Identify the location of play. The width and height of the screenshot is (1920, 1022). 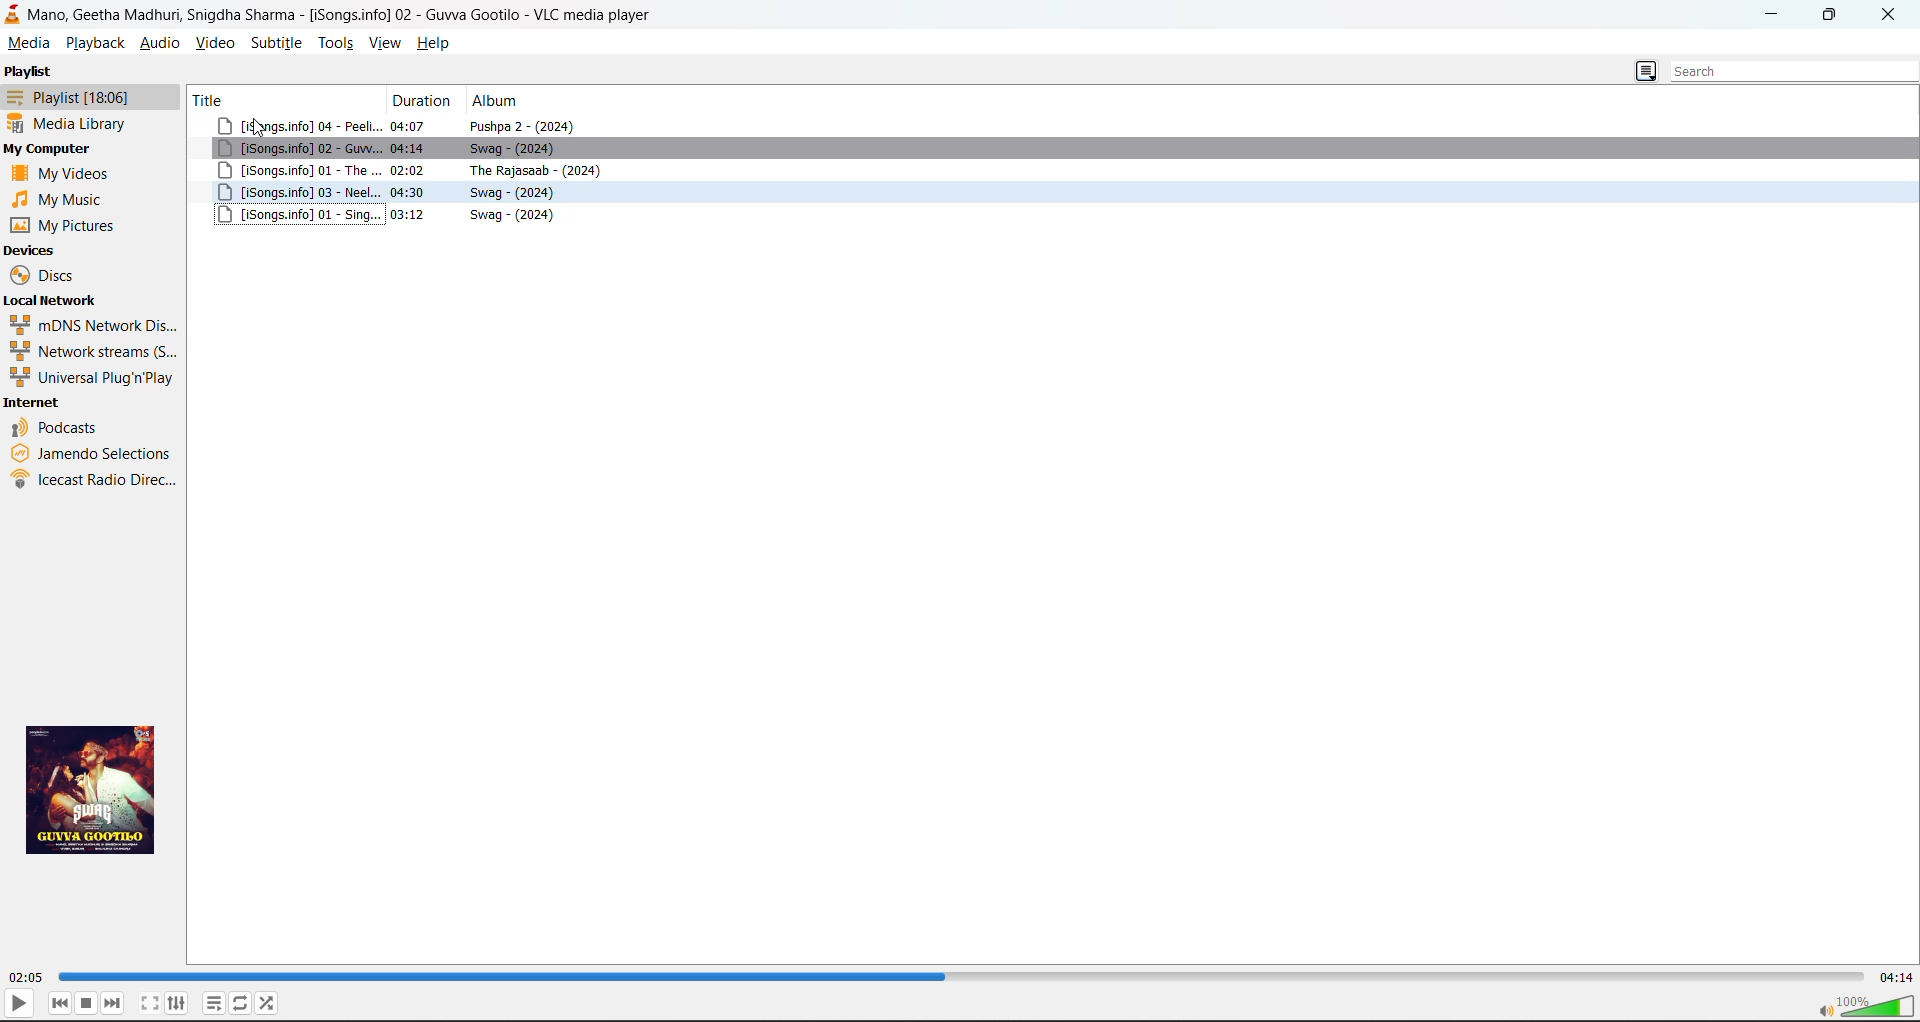
(19, 1002).